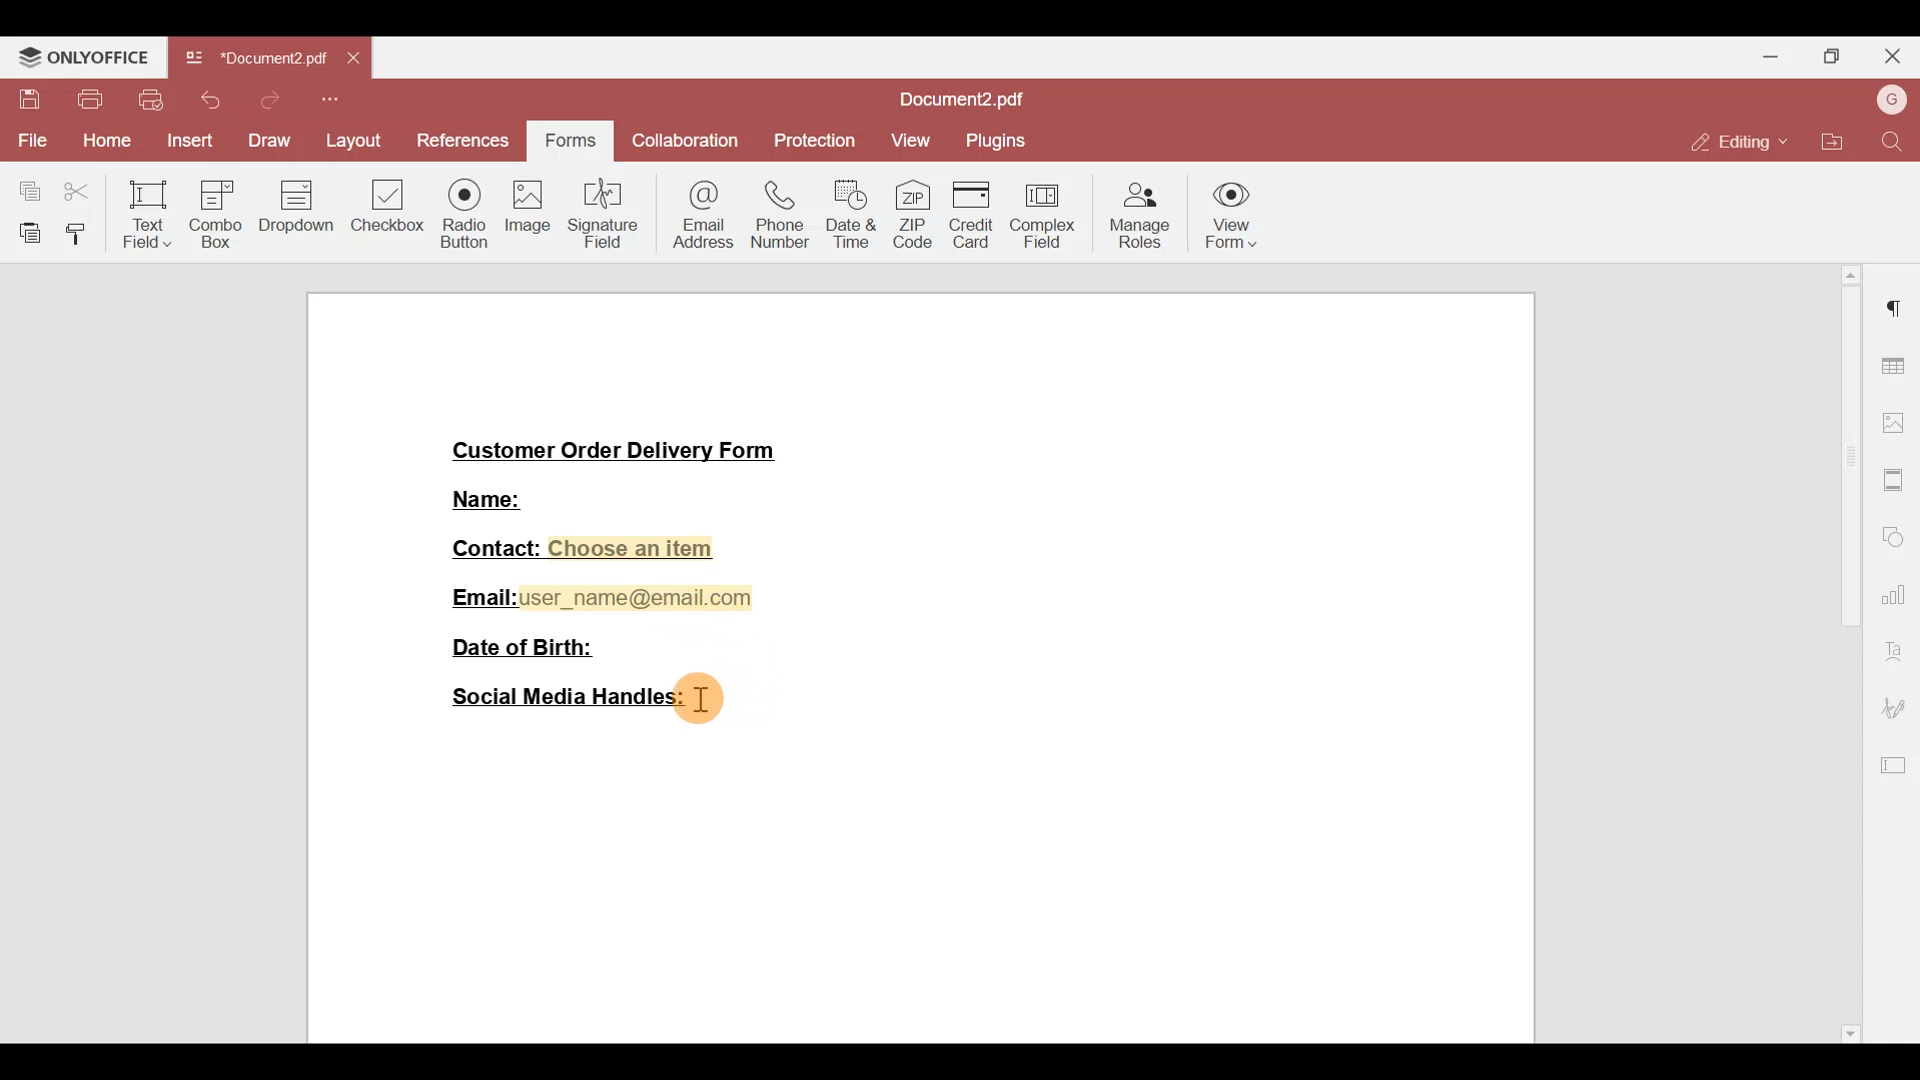 The width and height of the screenshot is (1920, 1080). Describe the element at coordinates (77, 235) in the screenshot. I see `Copy style` at that location.